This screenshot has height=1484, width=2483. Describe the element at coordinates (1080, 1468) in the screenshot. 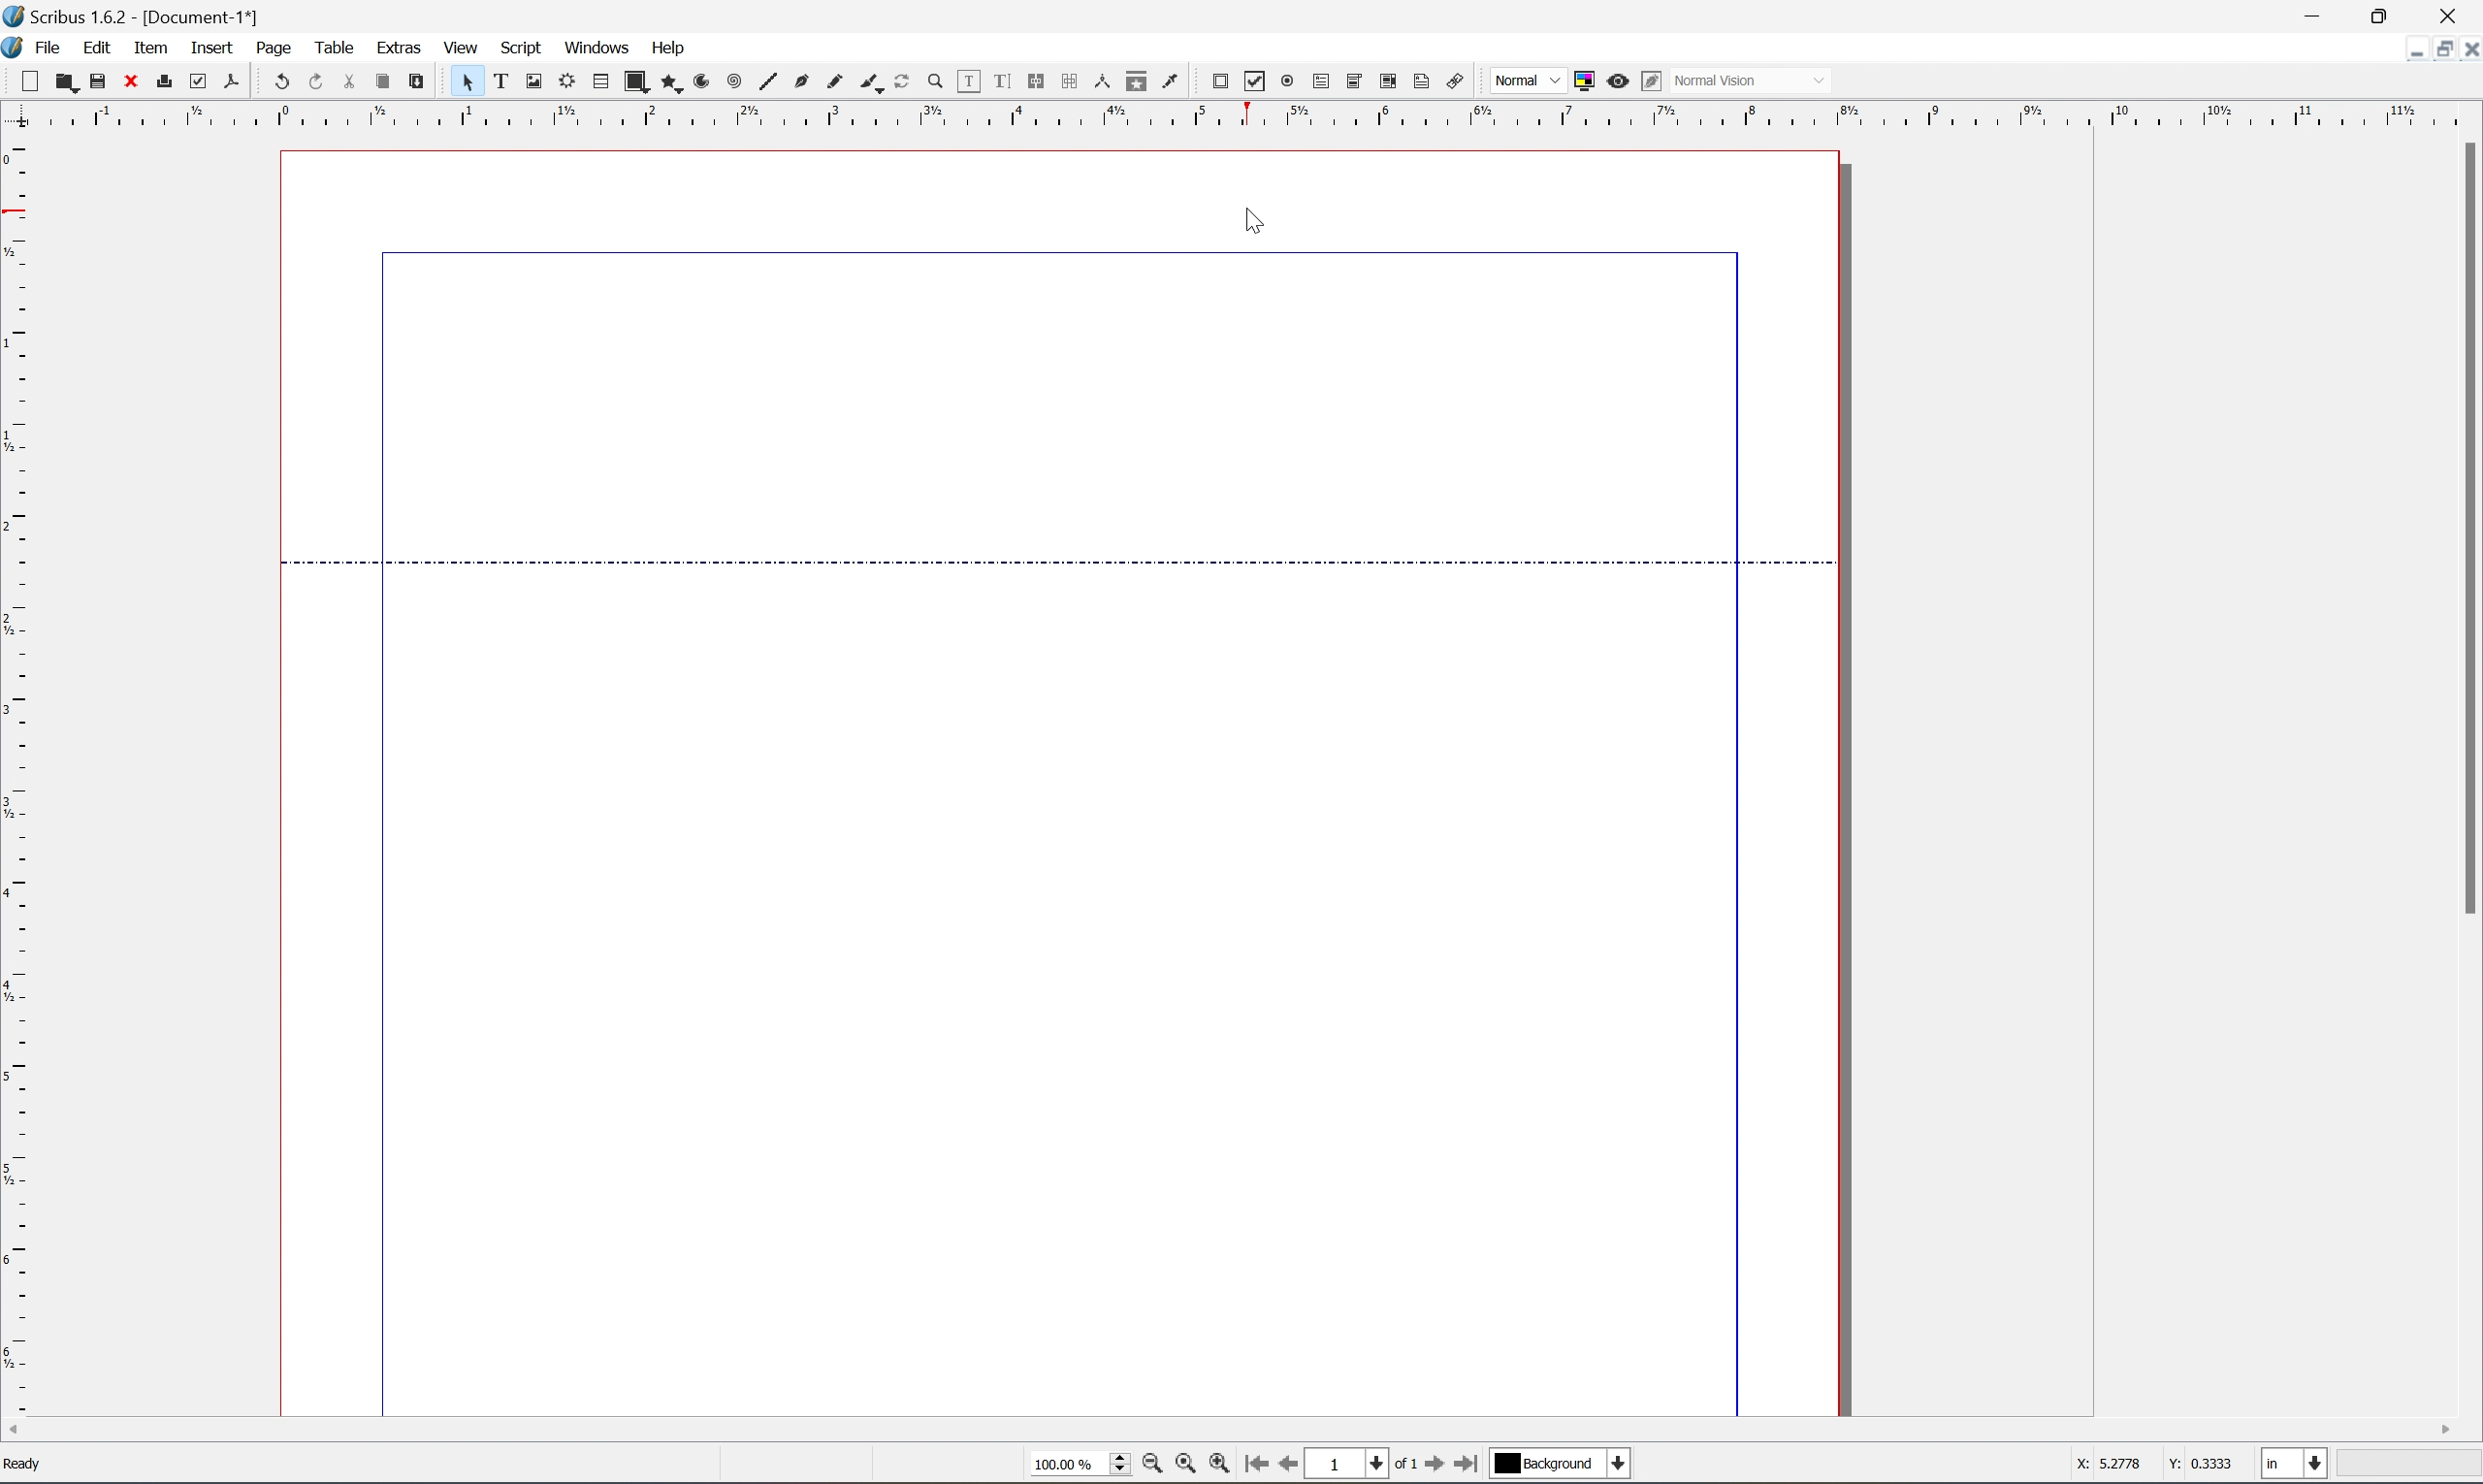

I see `select current zoom level` at that location.